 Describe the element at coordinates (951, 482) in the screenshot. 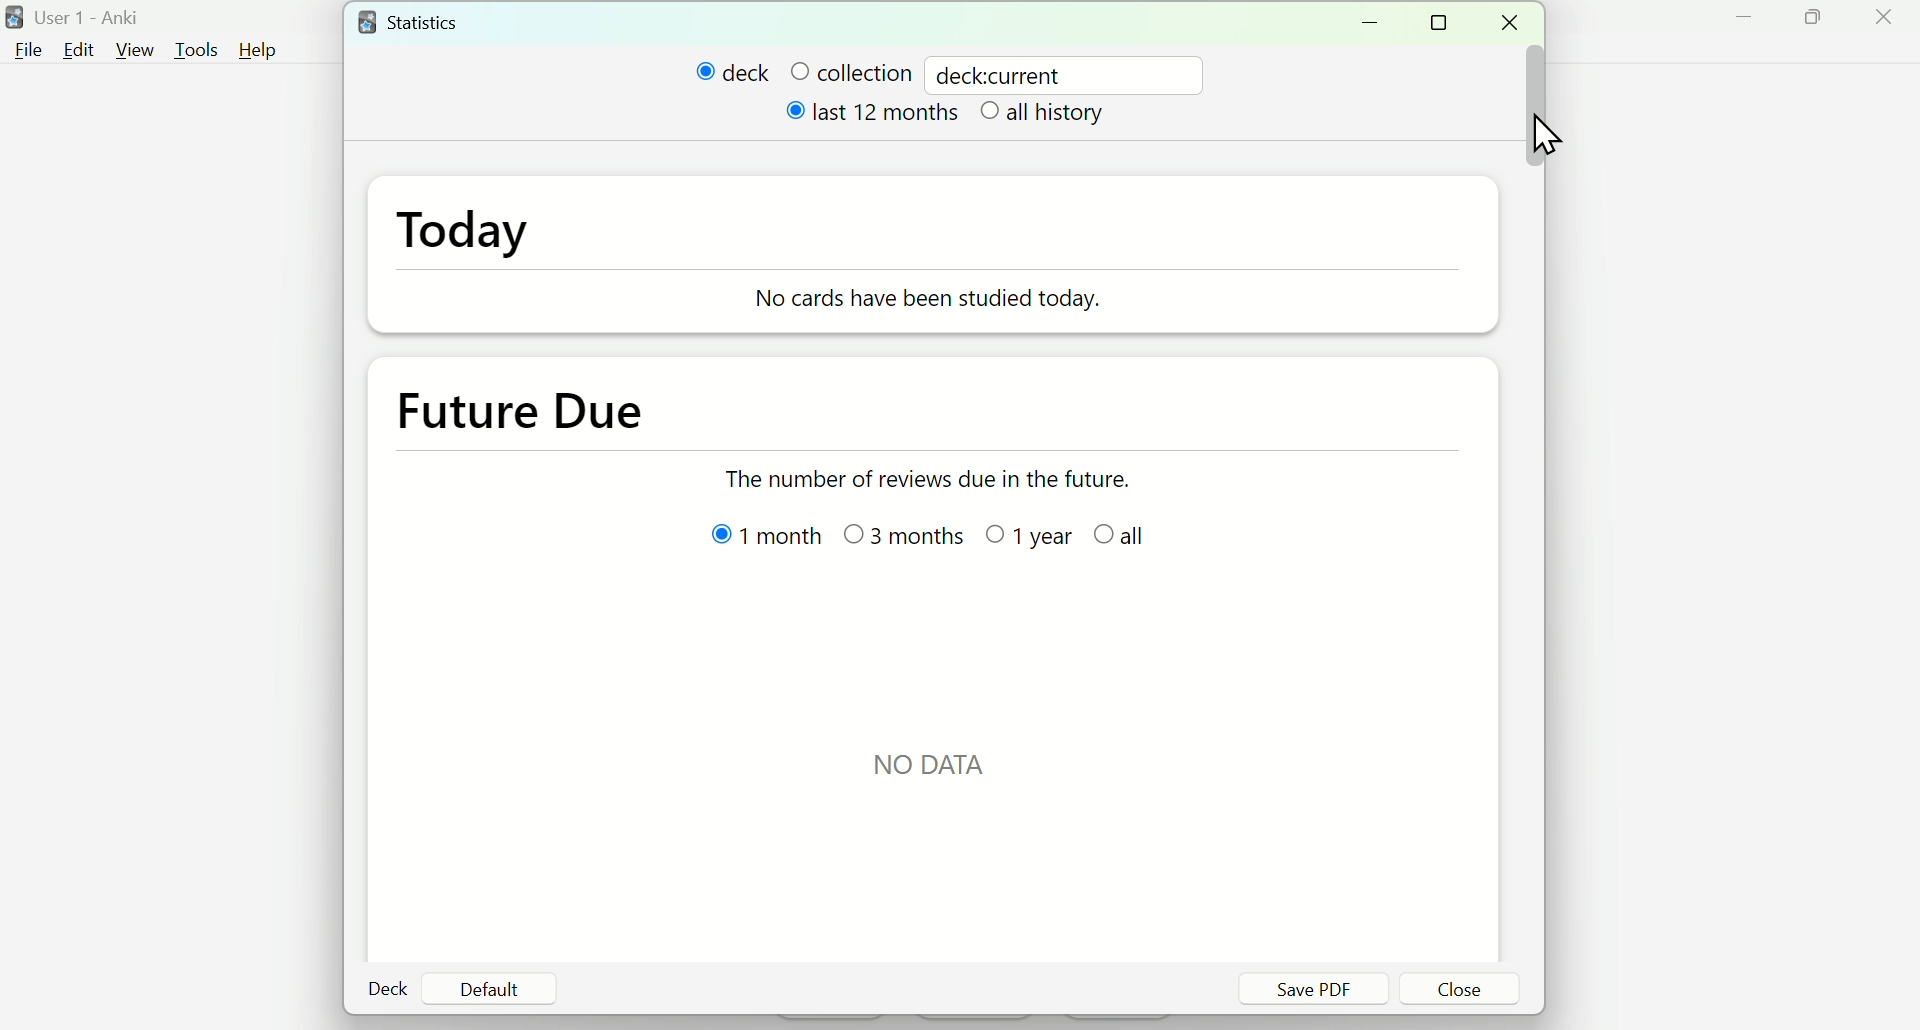

I see `The numbers of reviews due in the future` at that location.